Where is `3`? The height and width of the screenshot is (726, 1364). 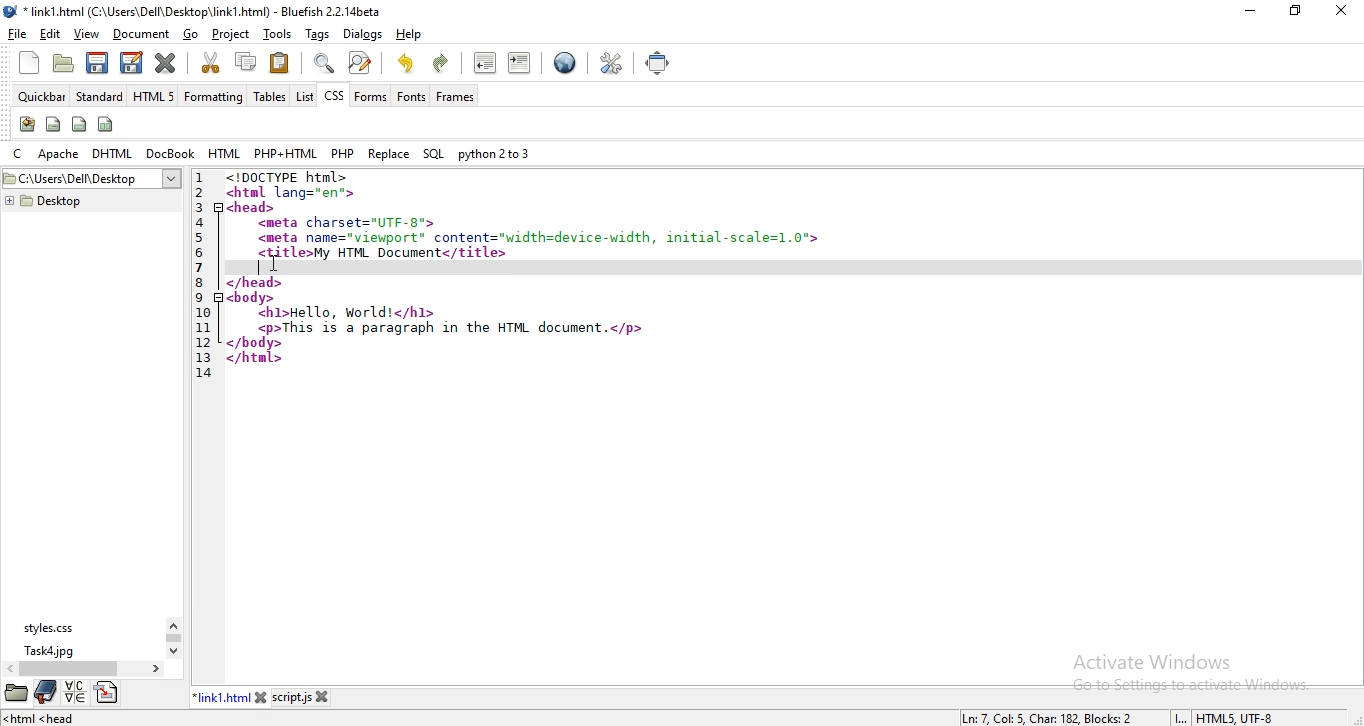 3 is located at coordinates (201, 208).